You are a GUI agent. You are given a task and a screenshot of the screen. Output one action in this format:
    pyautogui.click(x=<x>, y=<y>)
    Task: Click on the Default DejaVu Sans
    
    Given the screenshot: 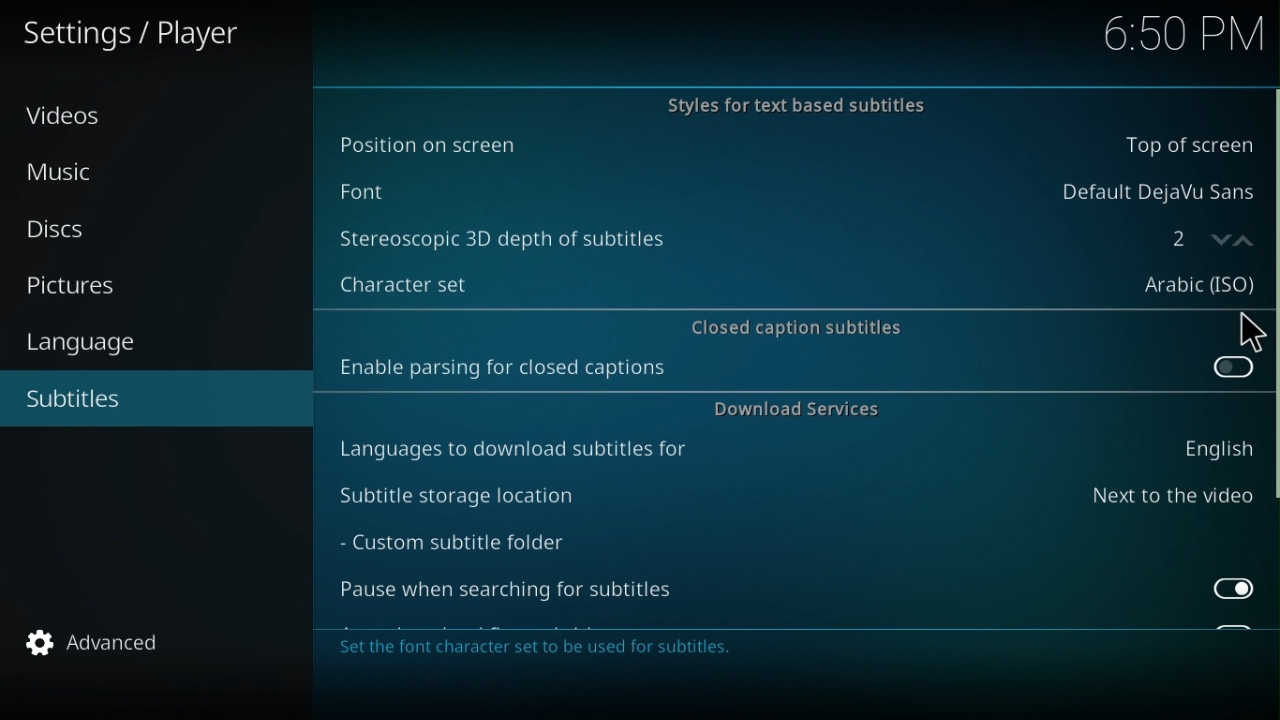 What is the action you would take?
    pyautogui.click(x=1155, y=194)
    